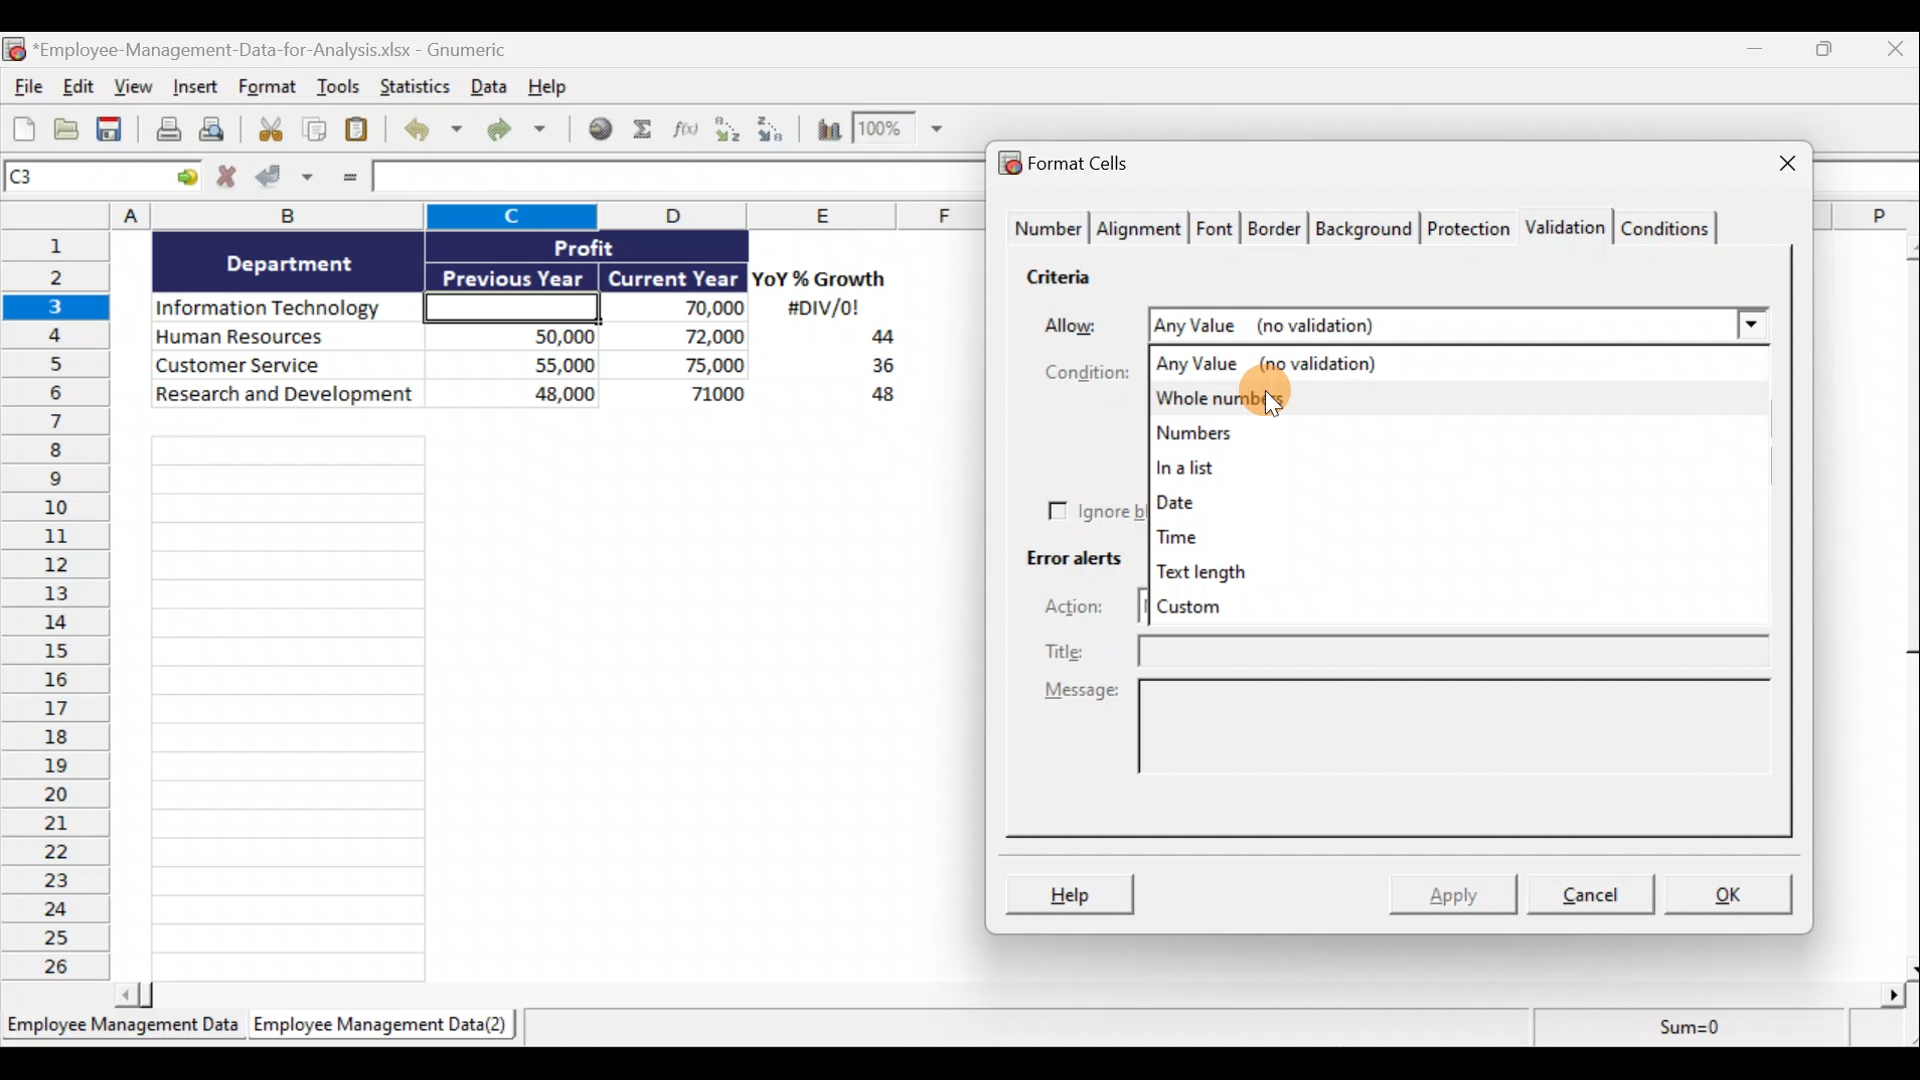  What do you see at coordinates (1464, 542) in the screenshot?
I see `Time` at bounding box center [1464, 542].